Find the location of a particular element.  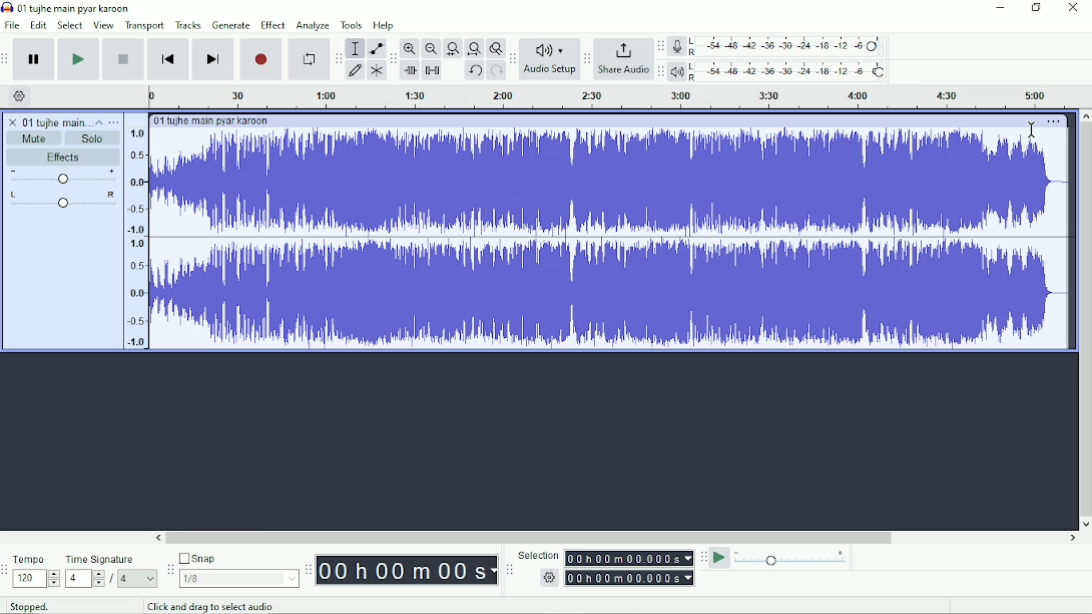

Audio is located at coordinates (612, 240).